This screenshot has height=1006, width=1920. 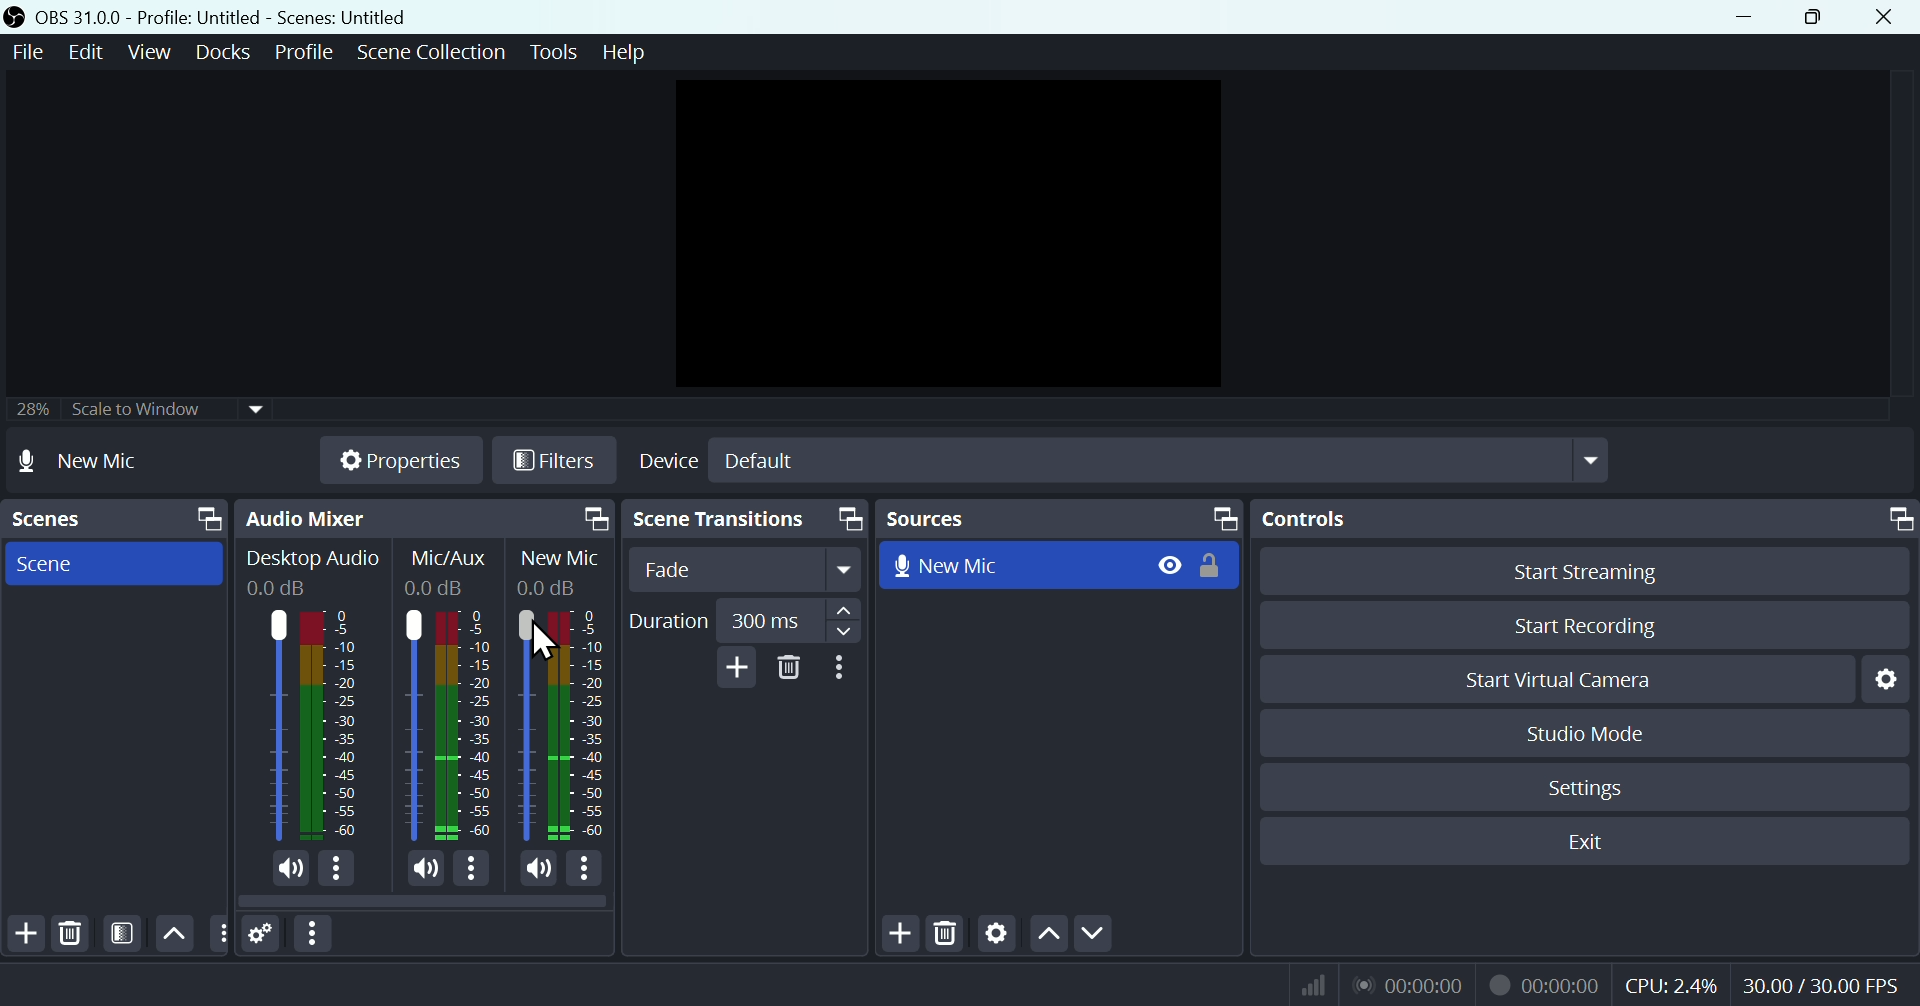 What do you see at coordinates (279, 589) in the screenshot?
I see `0.0dB` at bounding box center [279, 589].